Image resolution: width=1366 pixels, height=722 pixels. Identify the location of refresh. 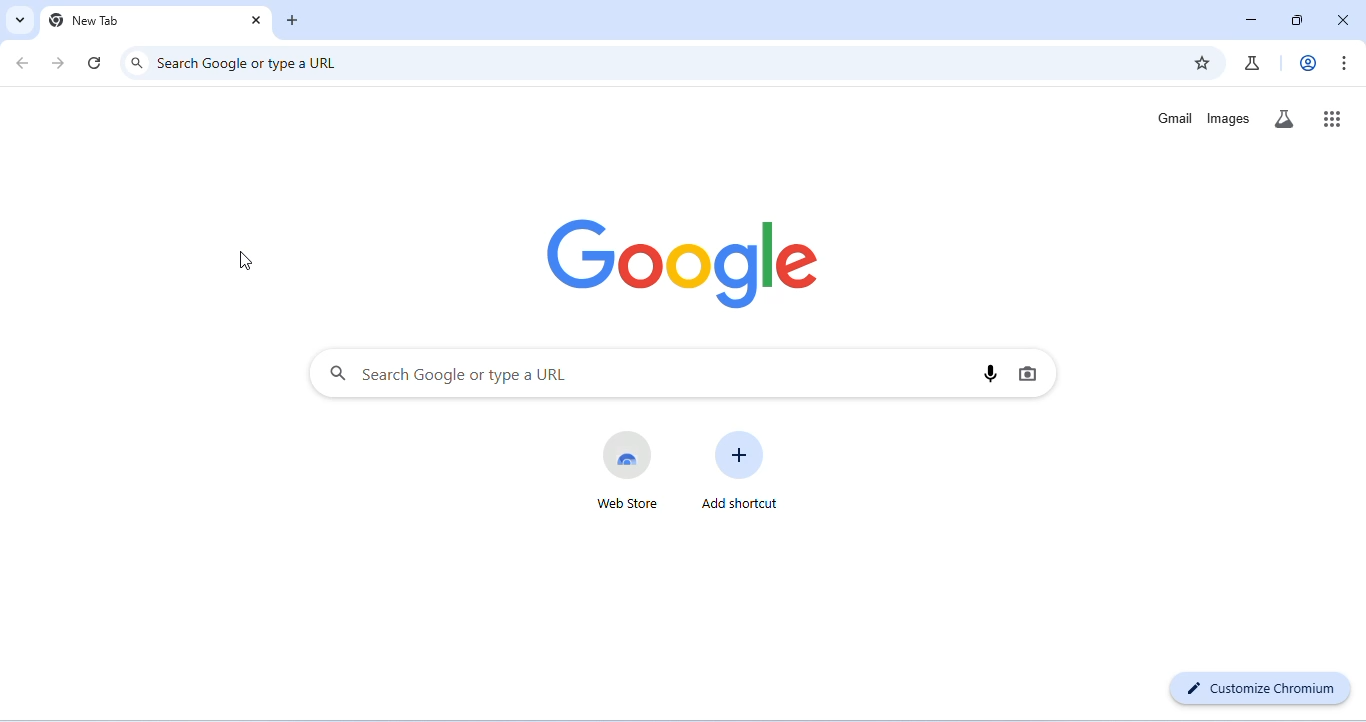
(96, 62).